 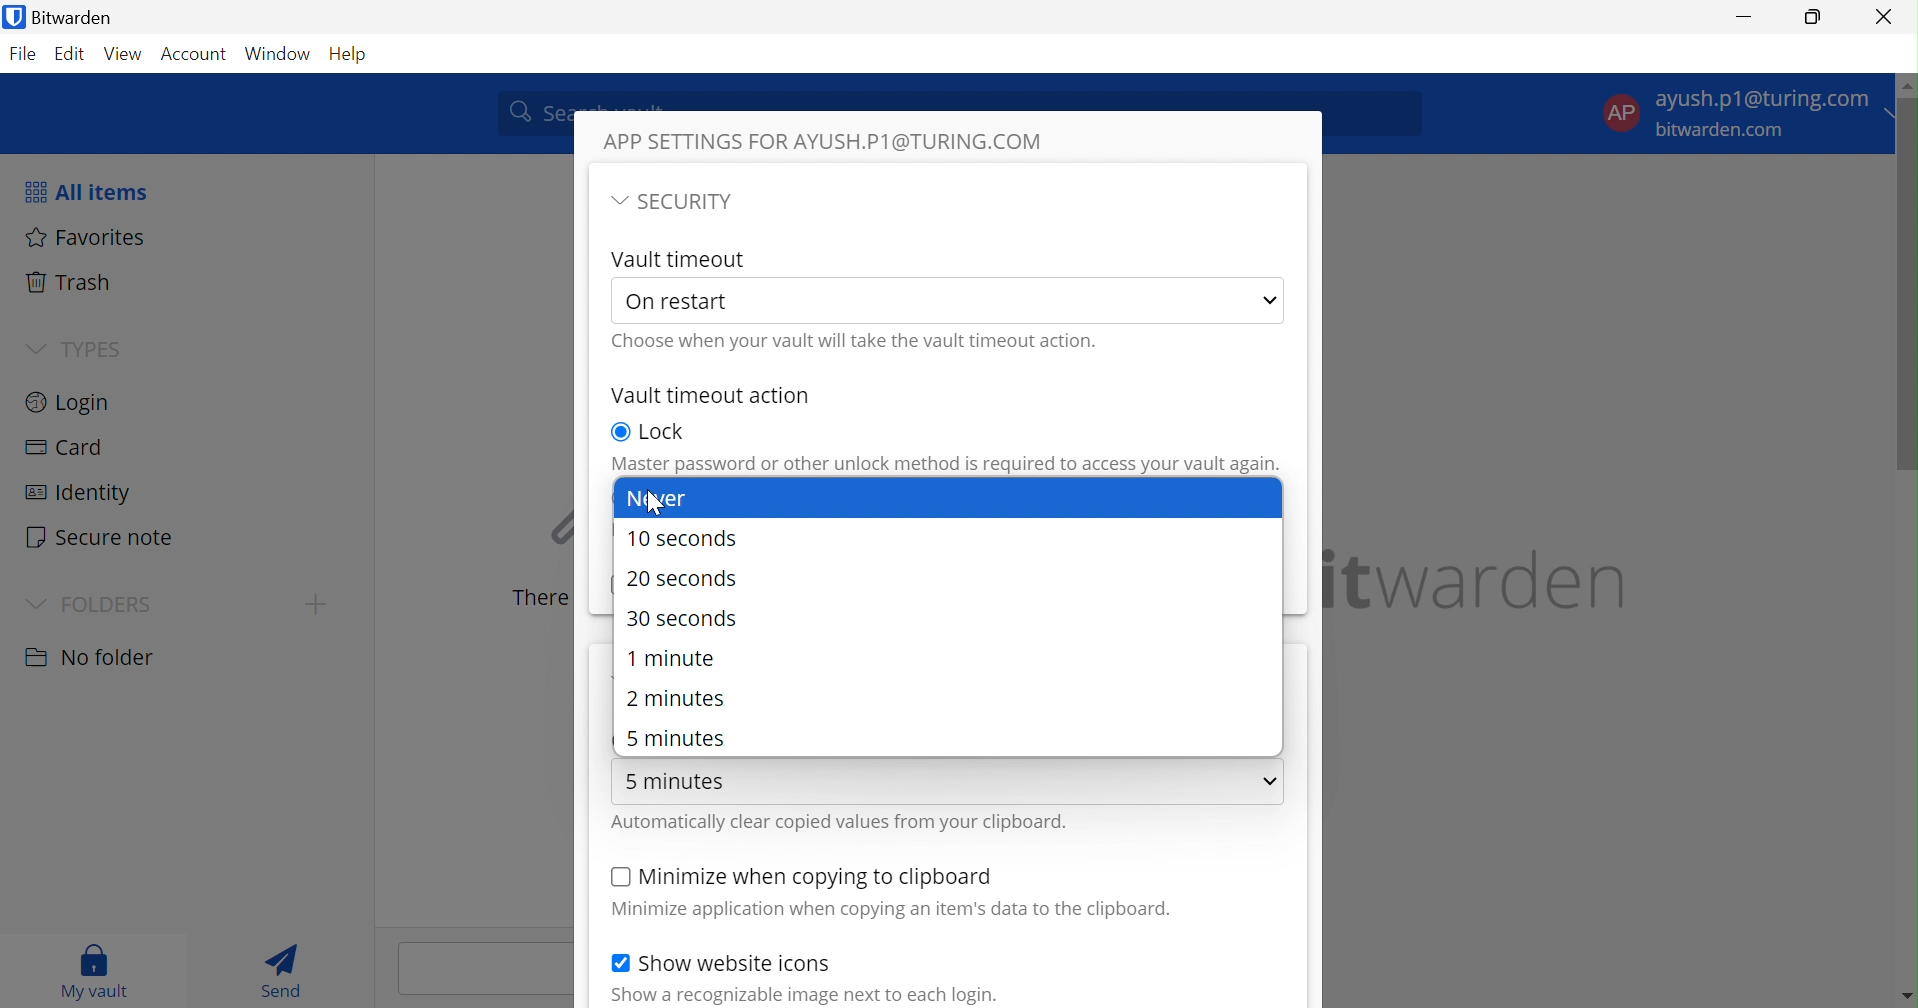 I want to click on Window, so click(x=279, y=52).